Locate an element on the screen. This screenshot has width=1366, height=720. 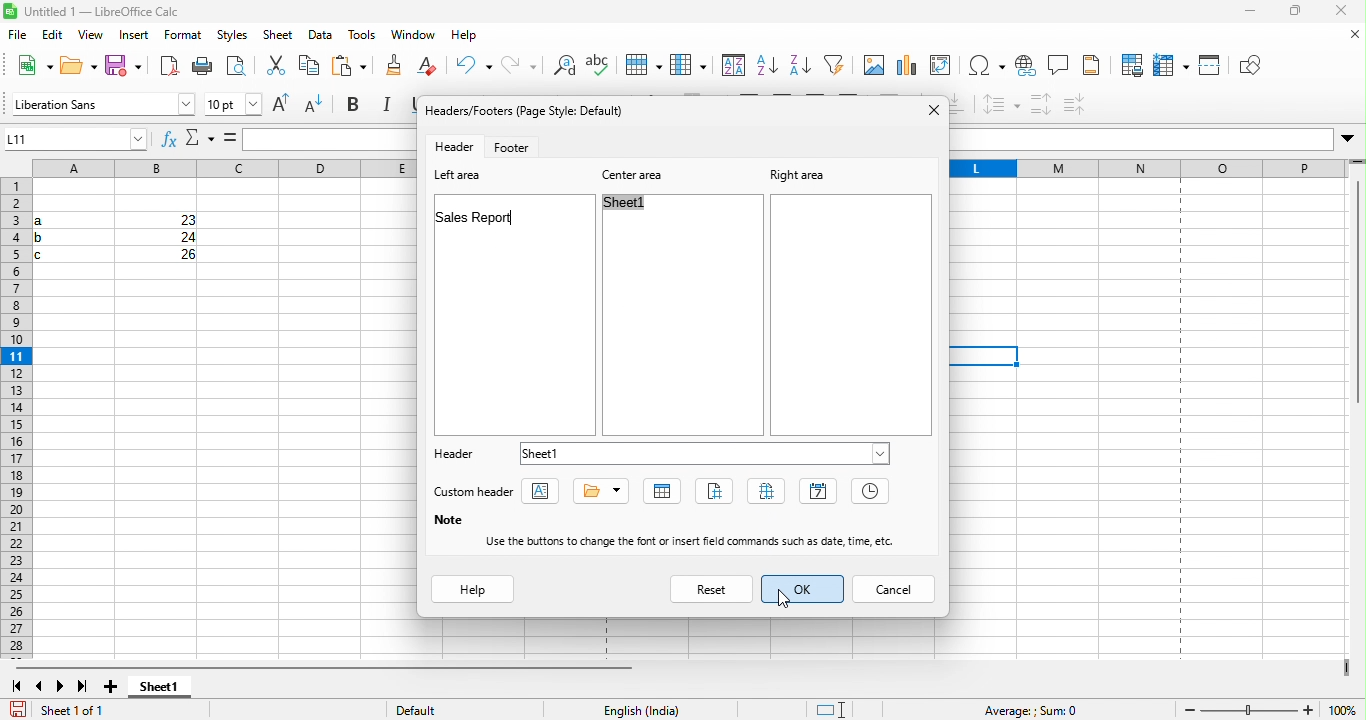
edit is located at coordinates (54, 37).